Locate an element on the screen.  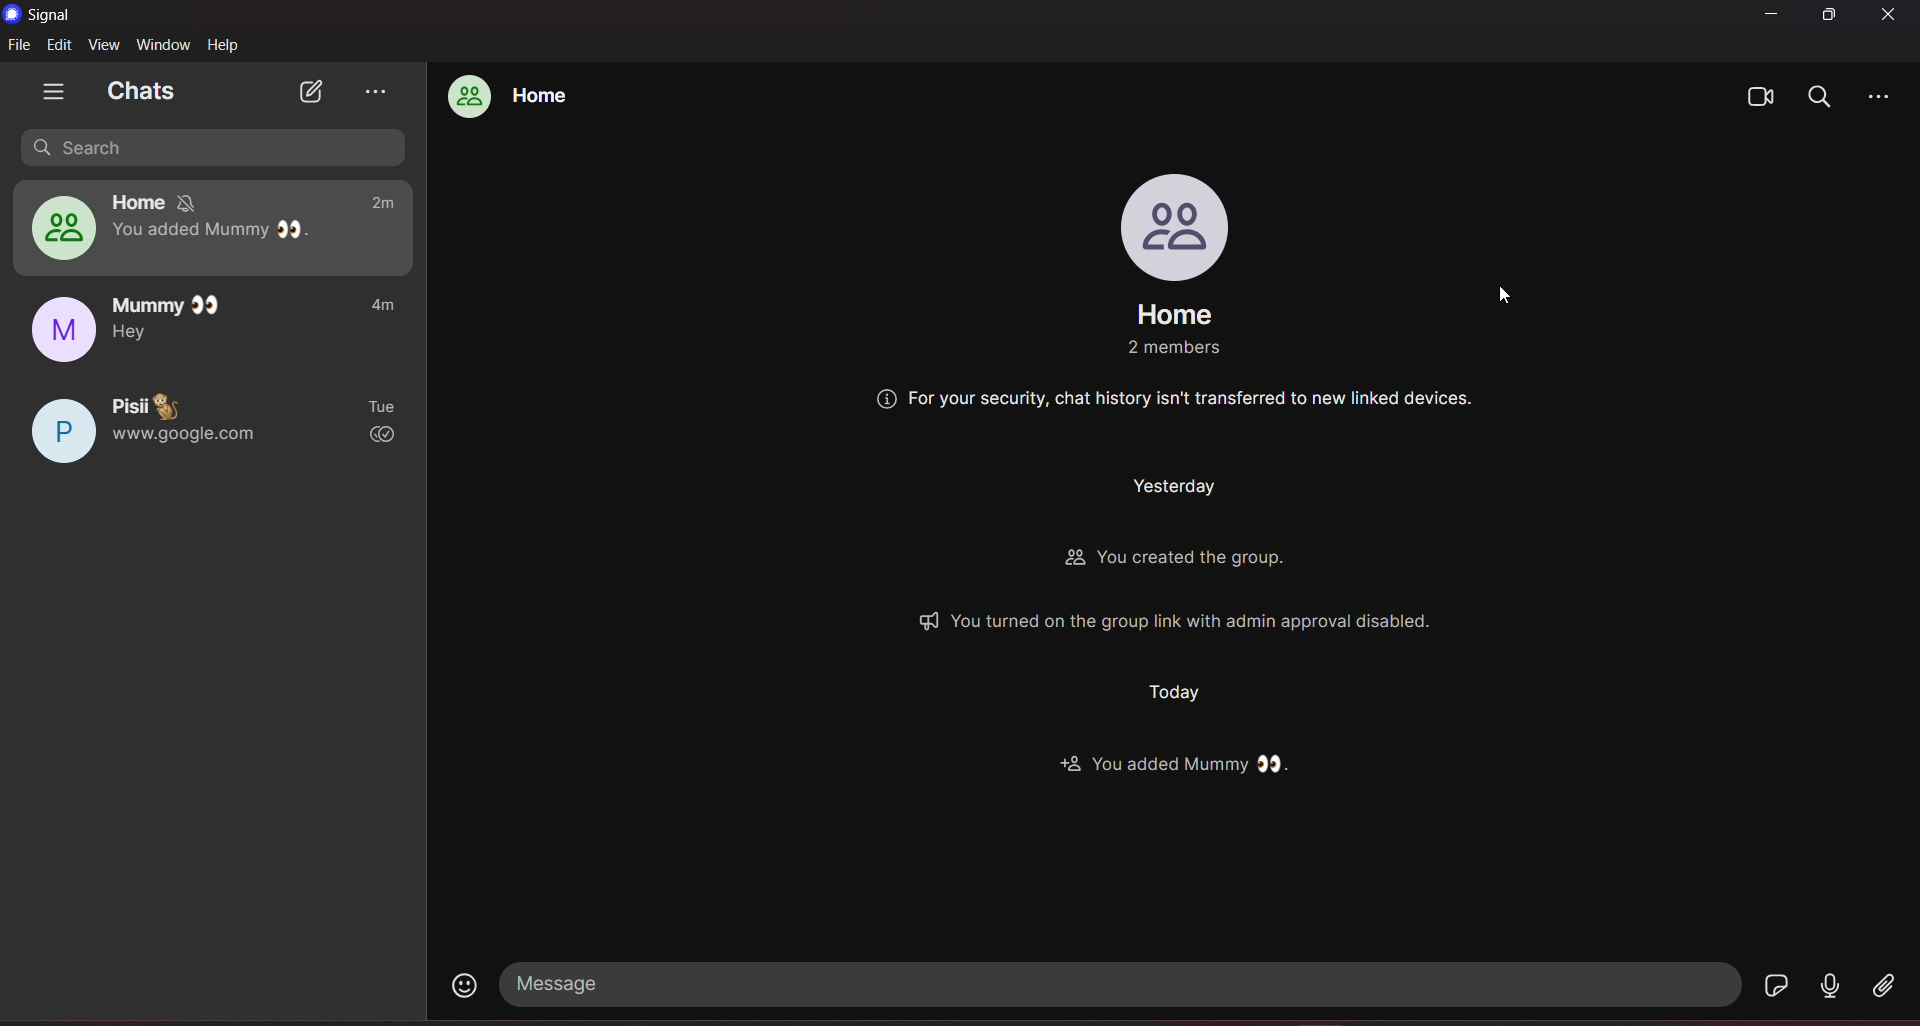
message is located at coordinates (1123, 984).